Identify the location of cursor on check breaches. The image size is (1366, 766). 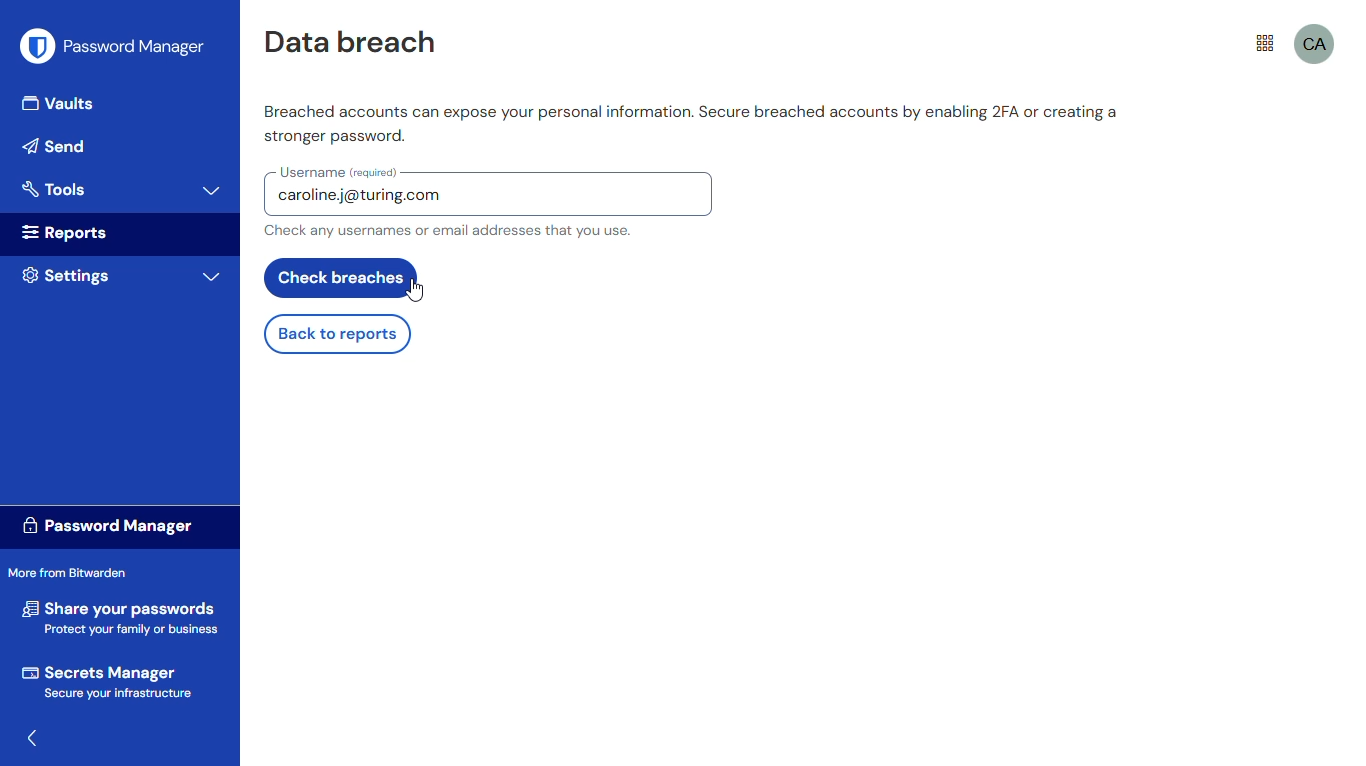
(416, 289).